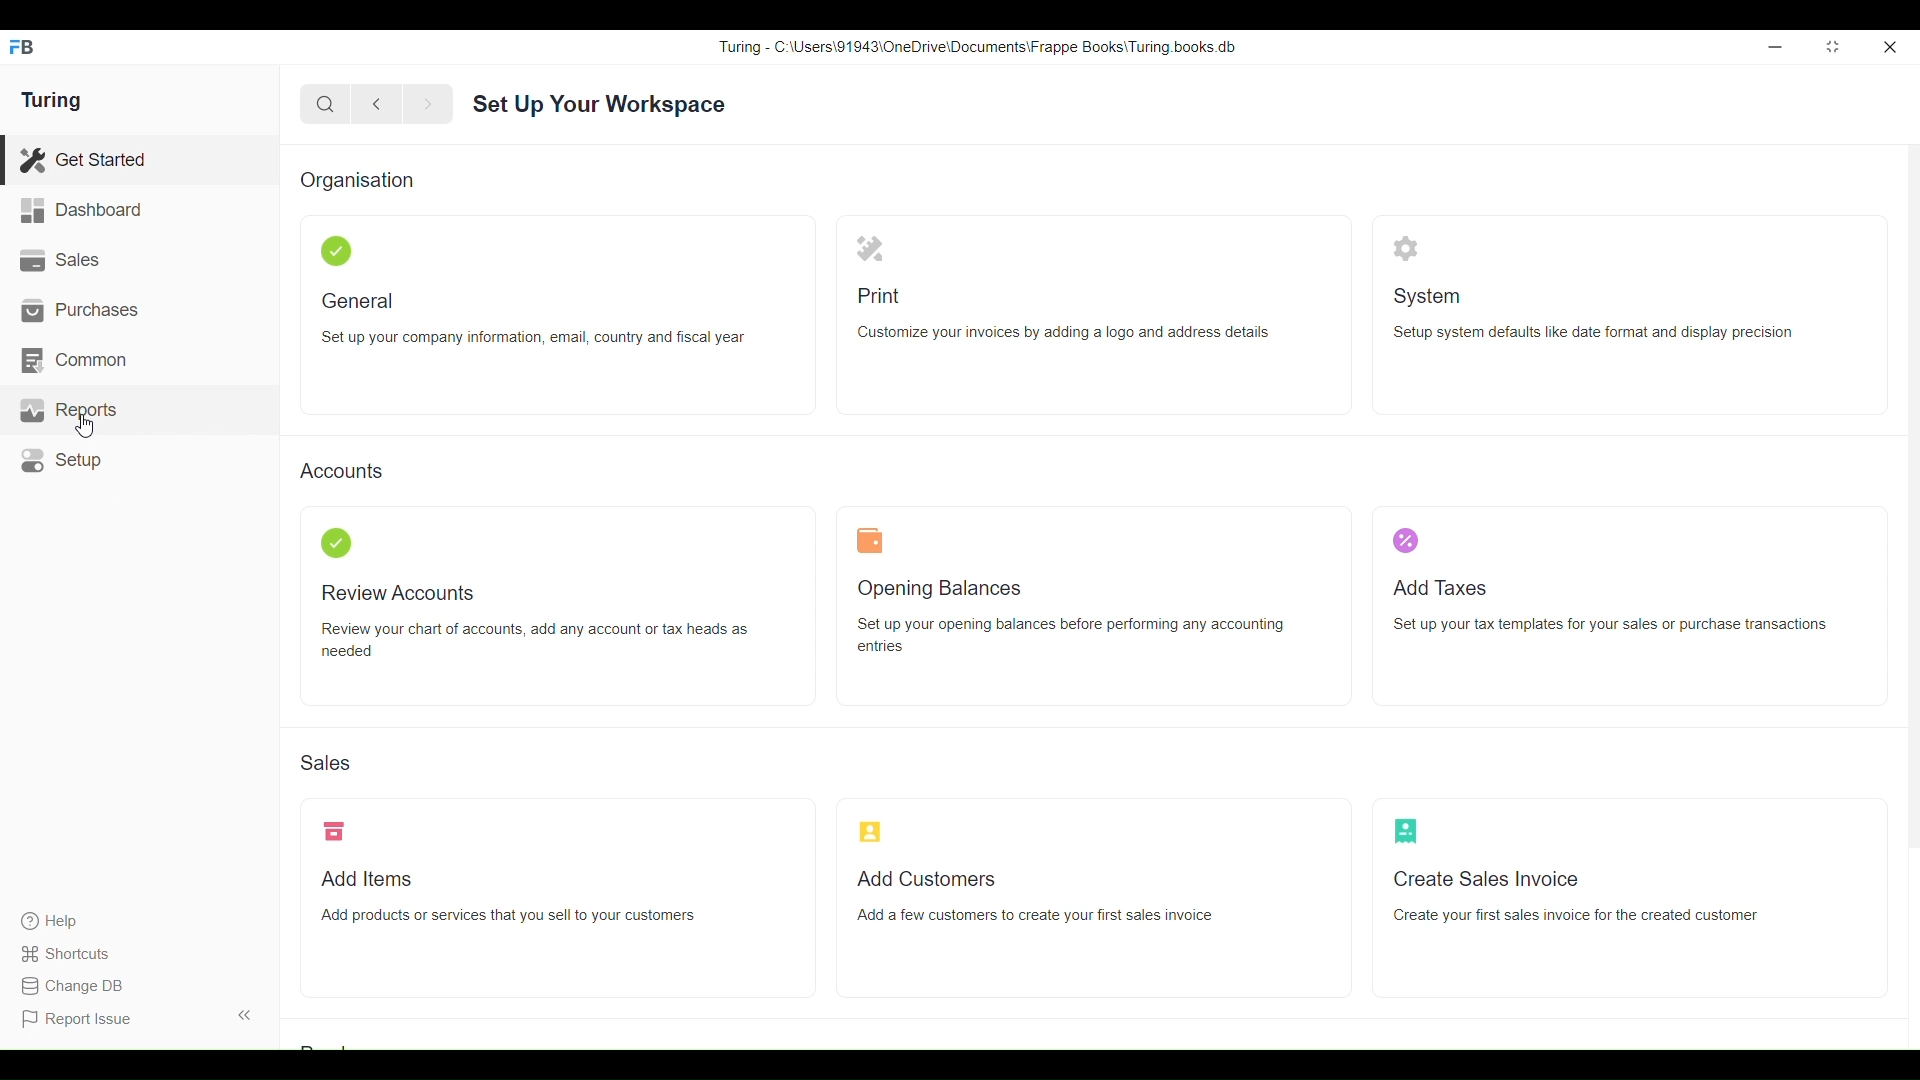 The image size is (1920, 1080). I want to click on Create Sales Invoice icon, so click(1406, 831).